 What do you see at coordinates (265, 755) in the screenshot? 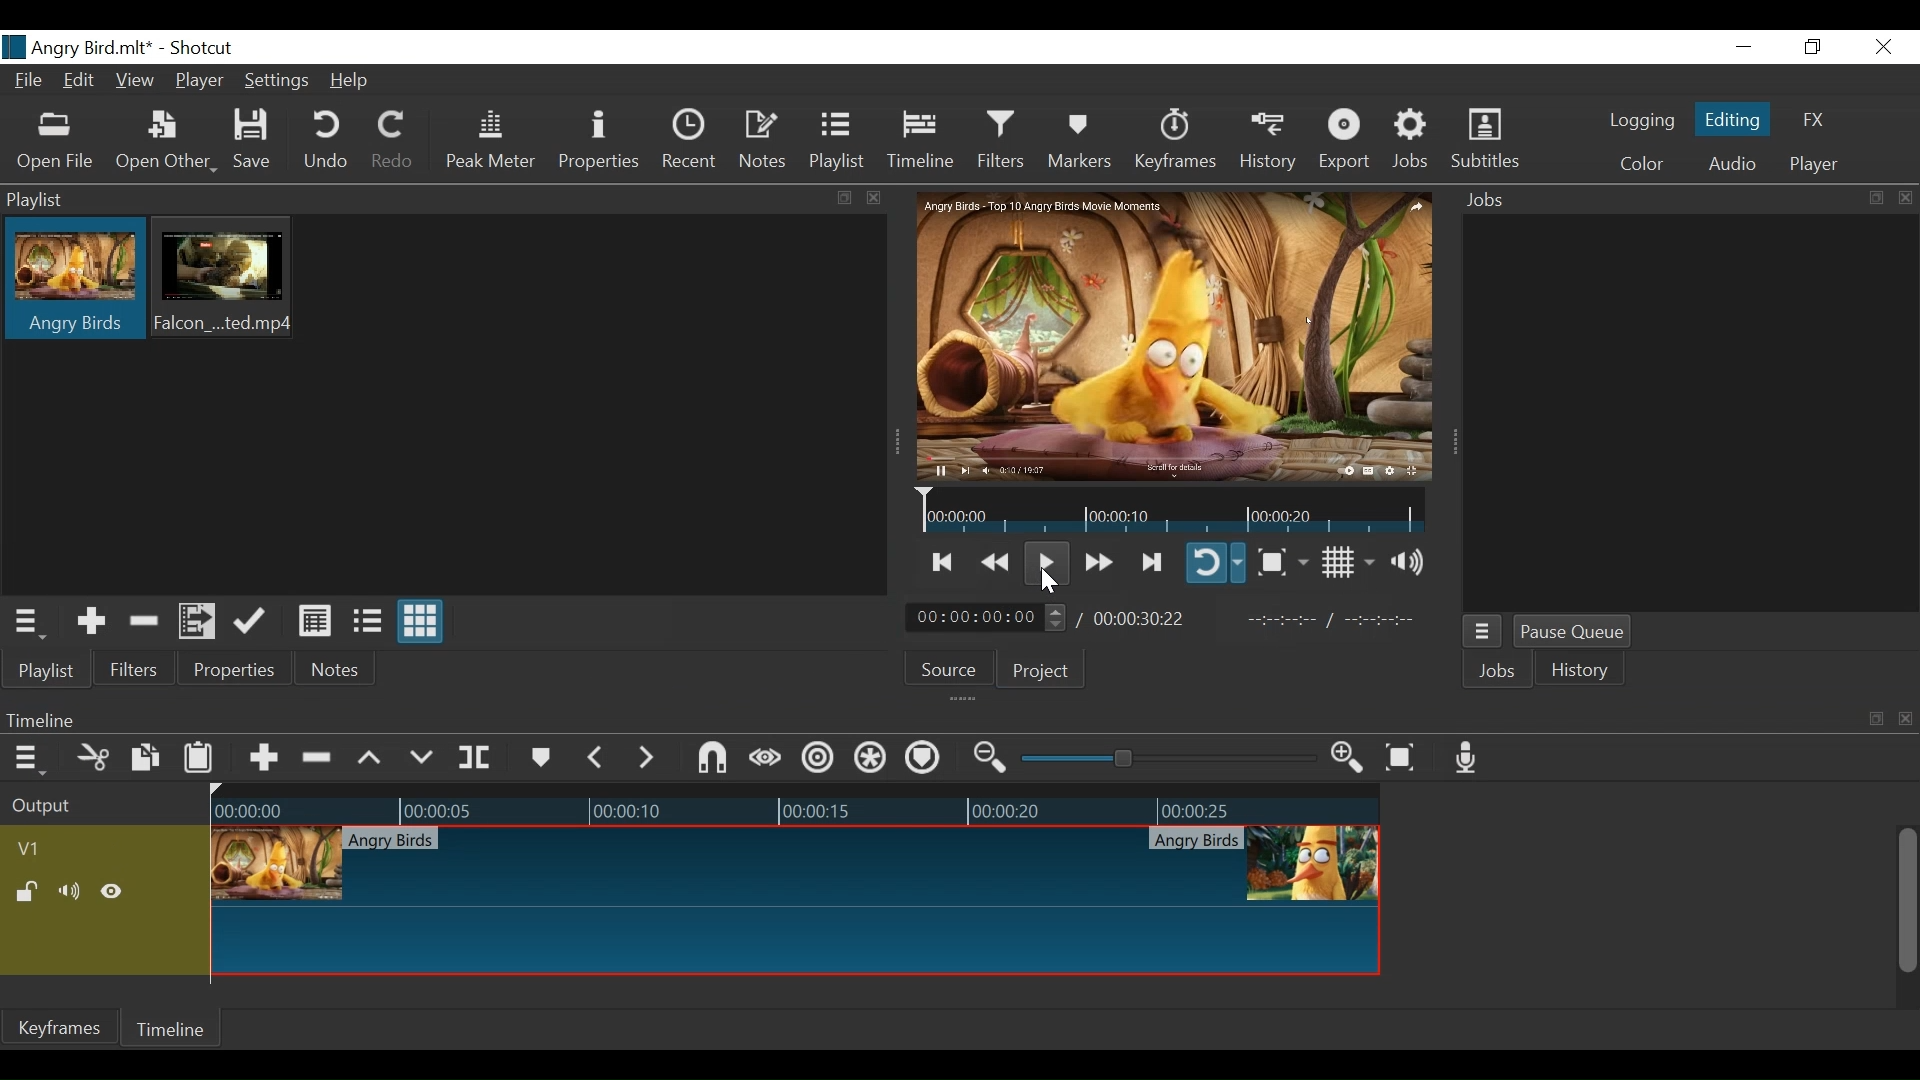
I see `Append` at bounding box center [265, 755].